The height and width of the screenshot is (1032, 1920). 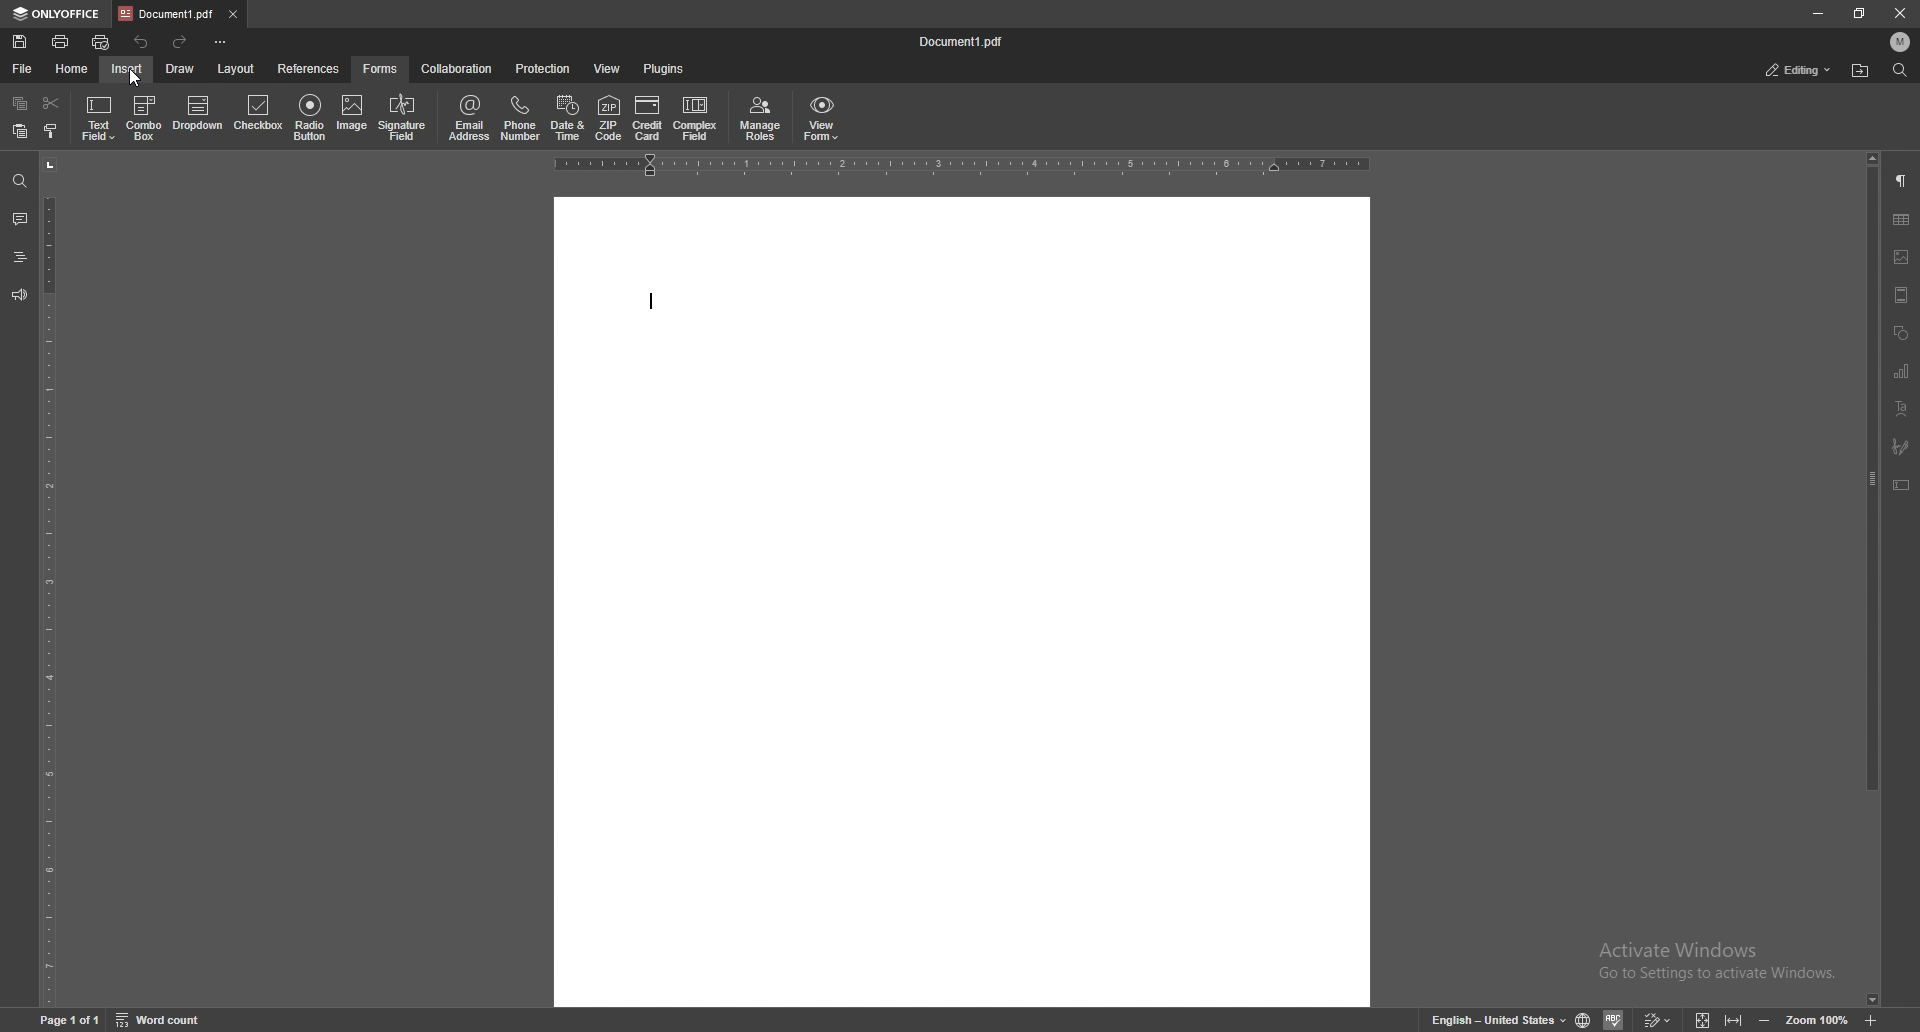 I want to click on resize, so click(x=1859, y=12).